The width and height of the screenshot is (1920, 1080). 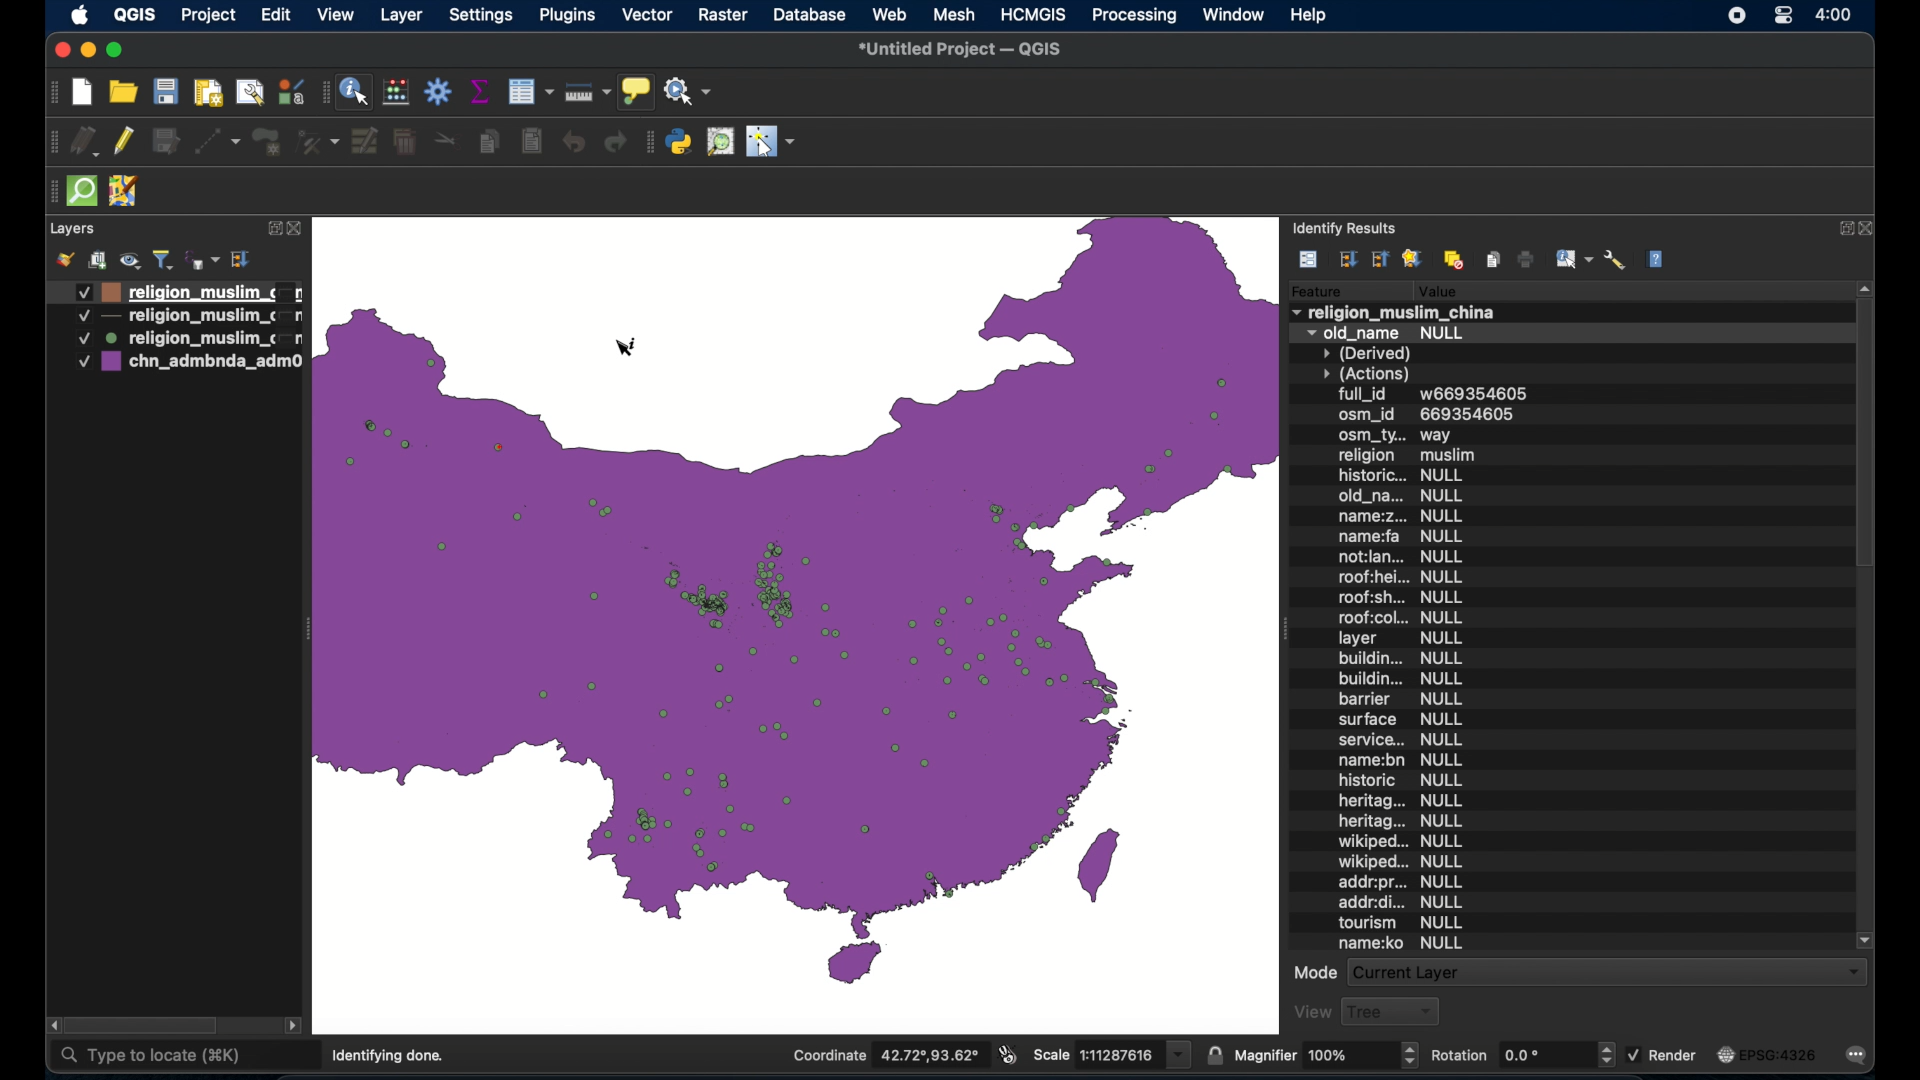 I want to click on project, so click(x=206, y=17).